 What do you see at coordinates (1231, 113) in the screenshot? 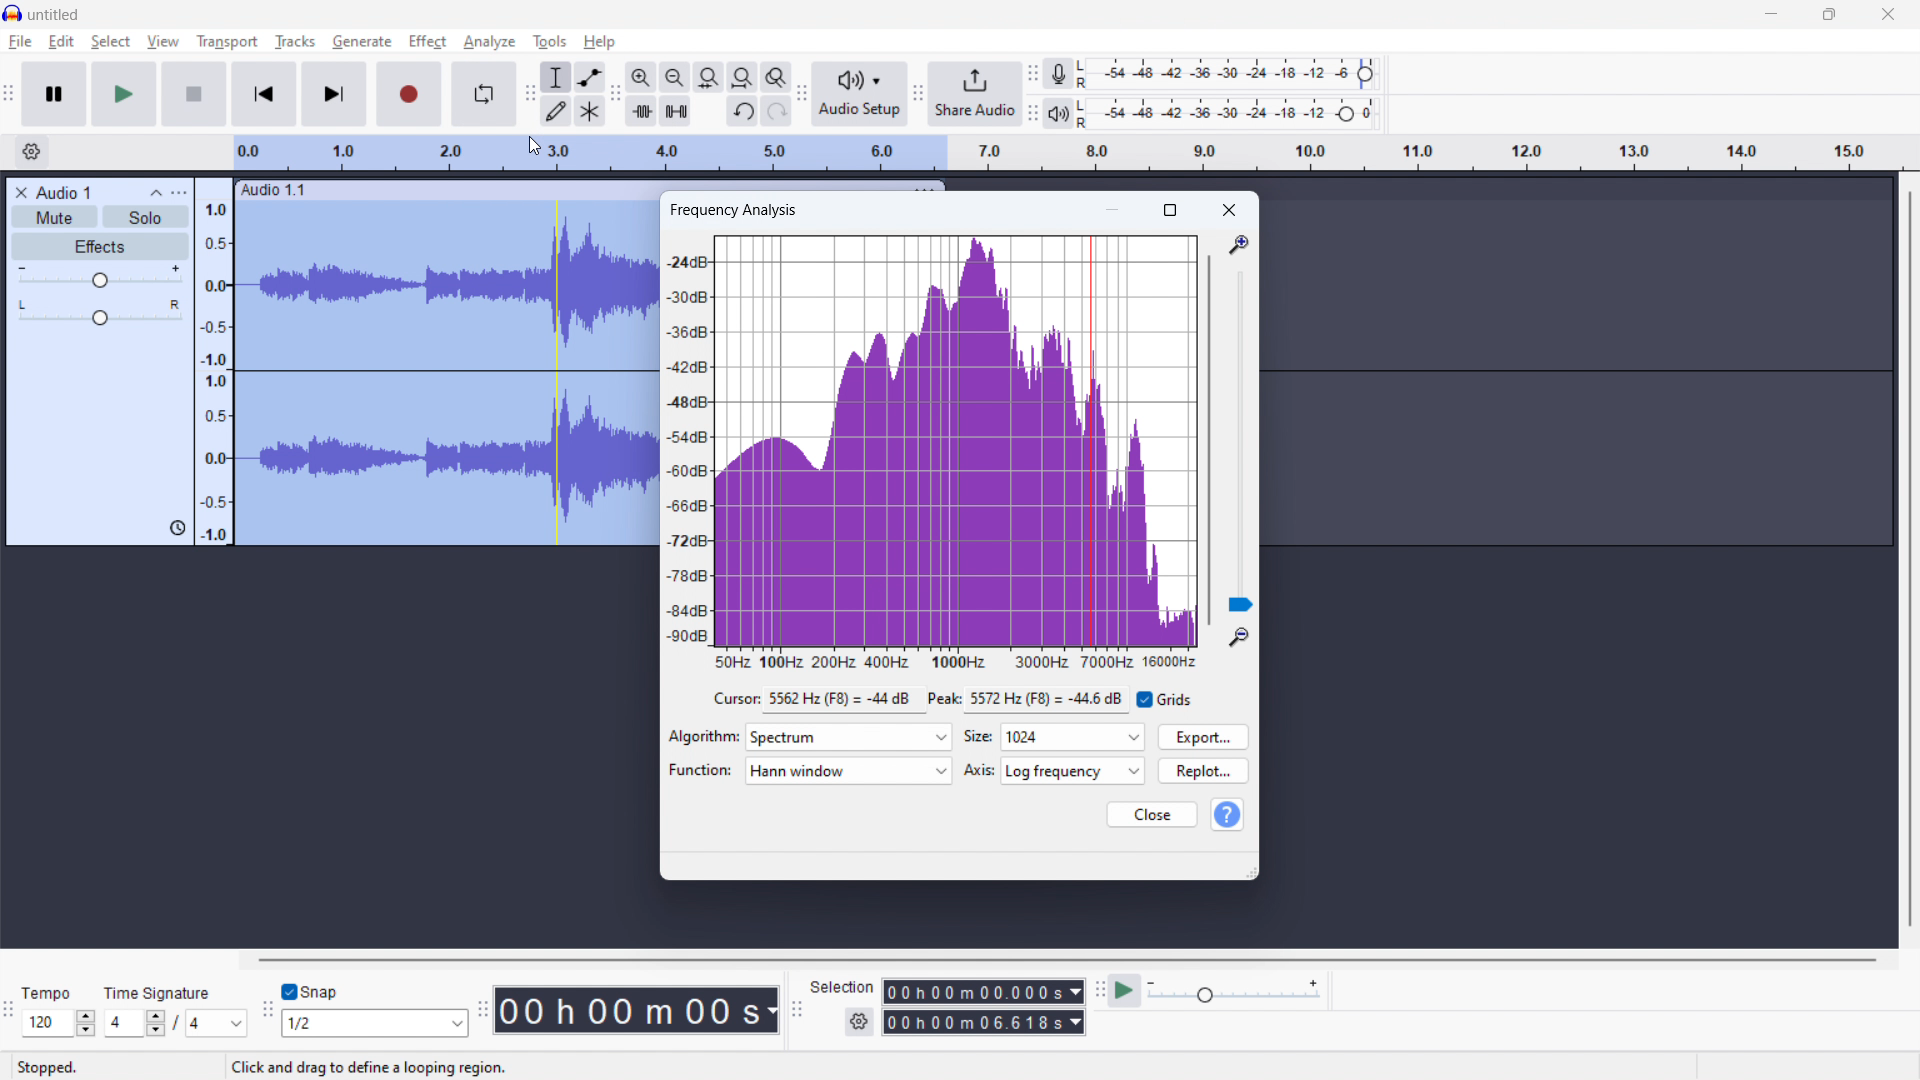
I see `playback level` at bounding box center [1231, 113].